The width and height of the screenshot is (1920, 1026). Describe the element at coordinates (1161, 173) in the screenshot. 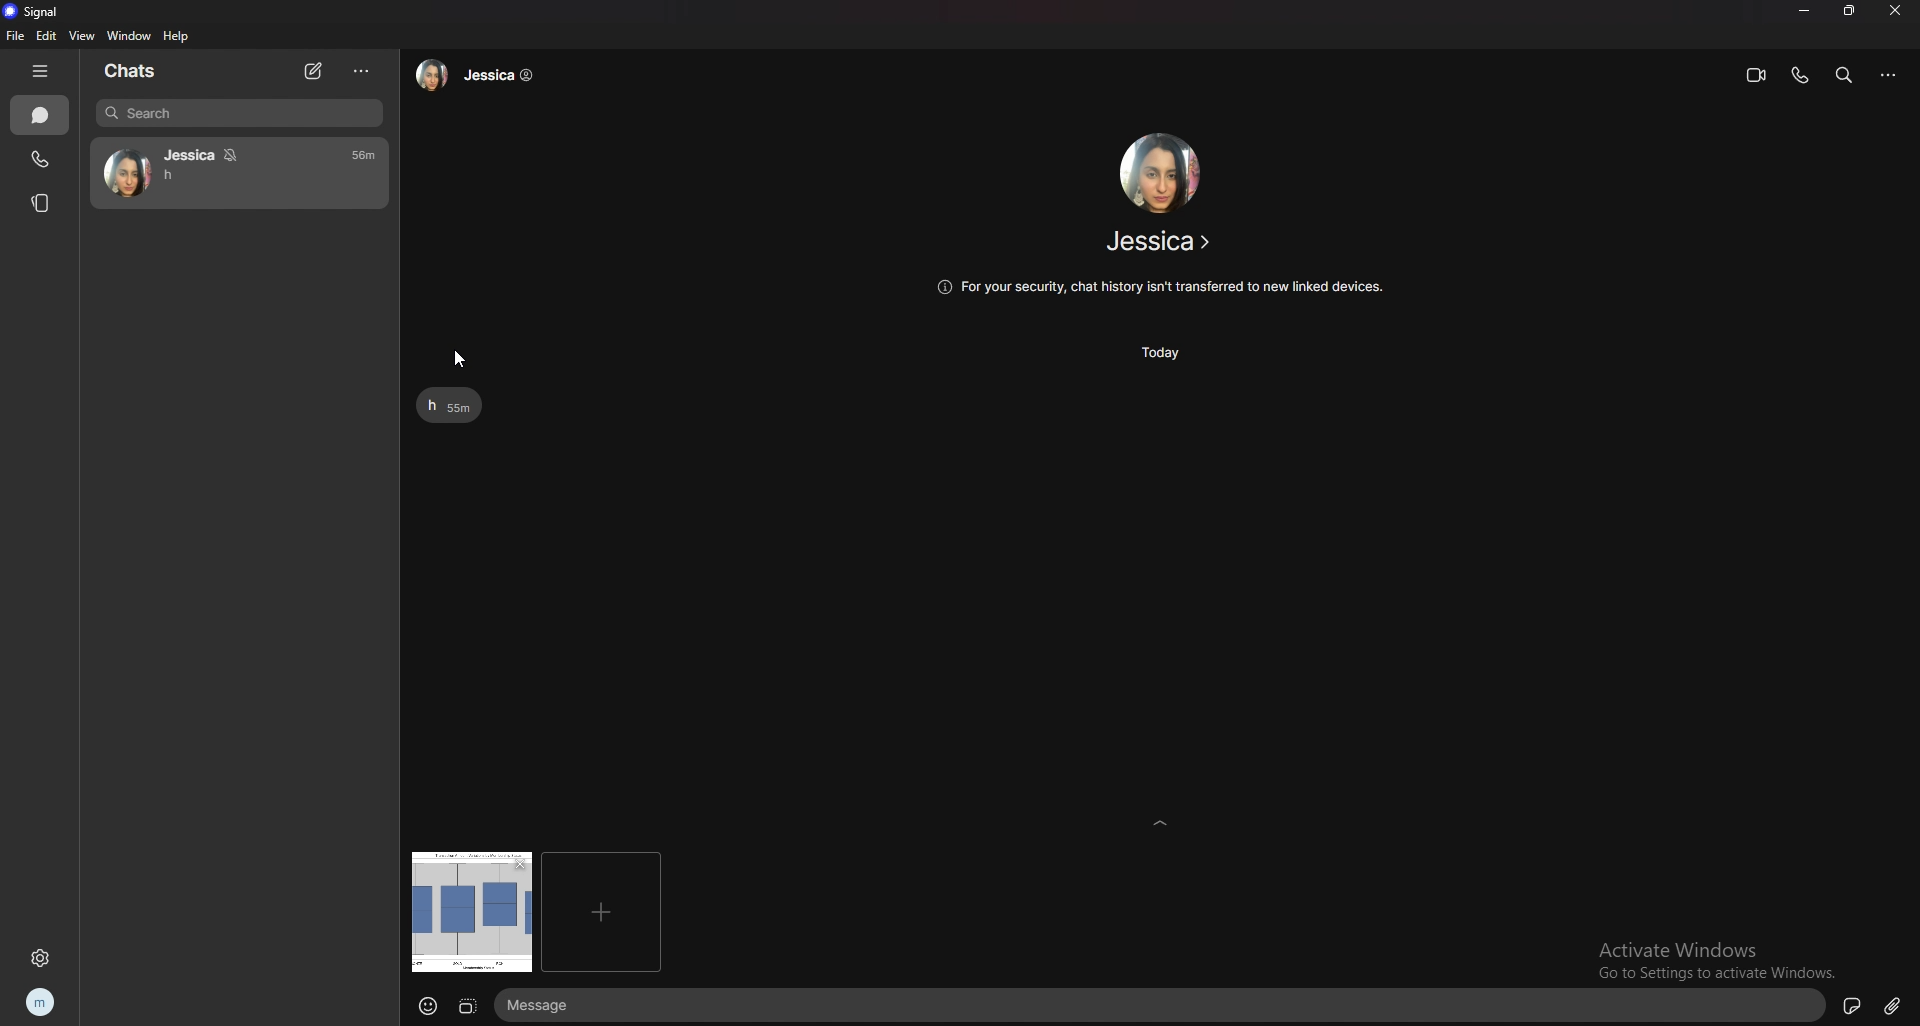

I see `contact photo` at that location.